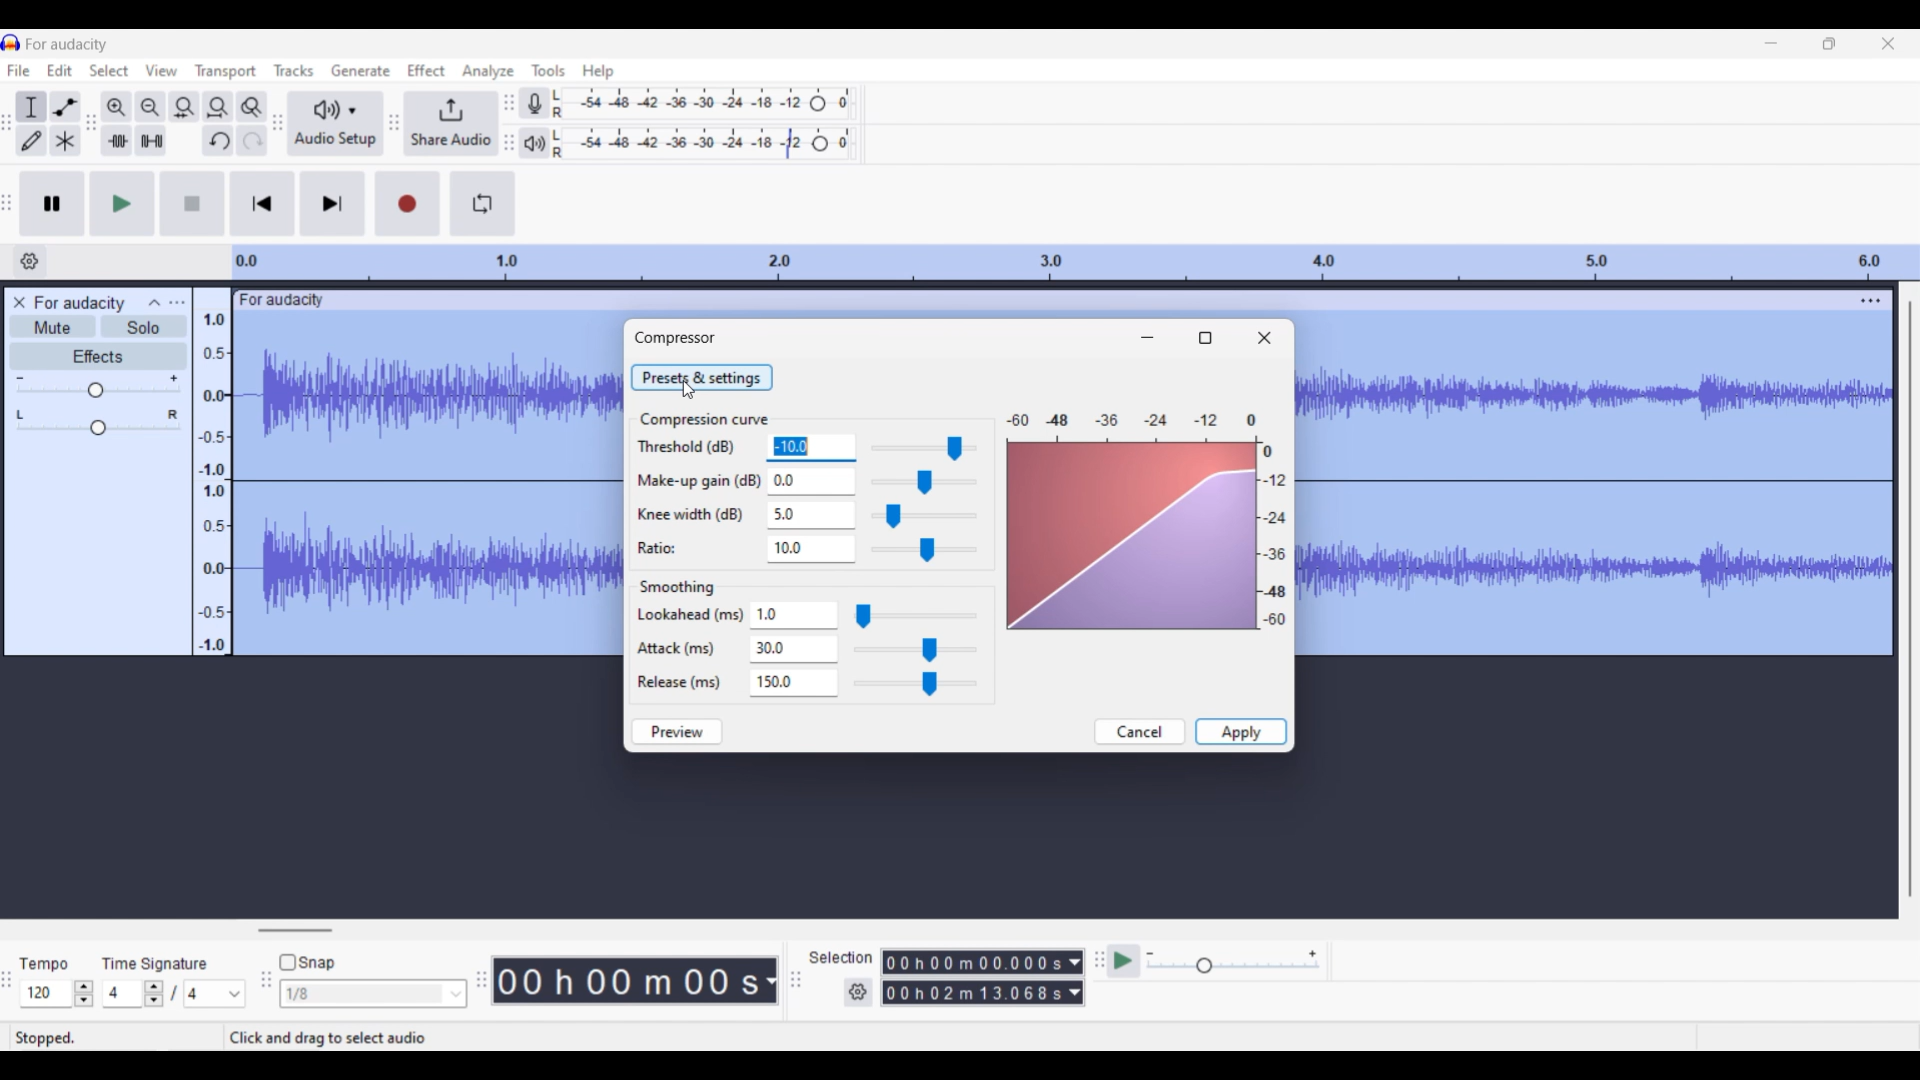 This screenshot has width=1920, height=1080. What do you see at coordinates (703, 144) in the screenshot?
I see `Playback level` at bounding box center [703, 144].